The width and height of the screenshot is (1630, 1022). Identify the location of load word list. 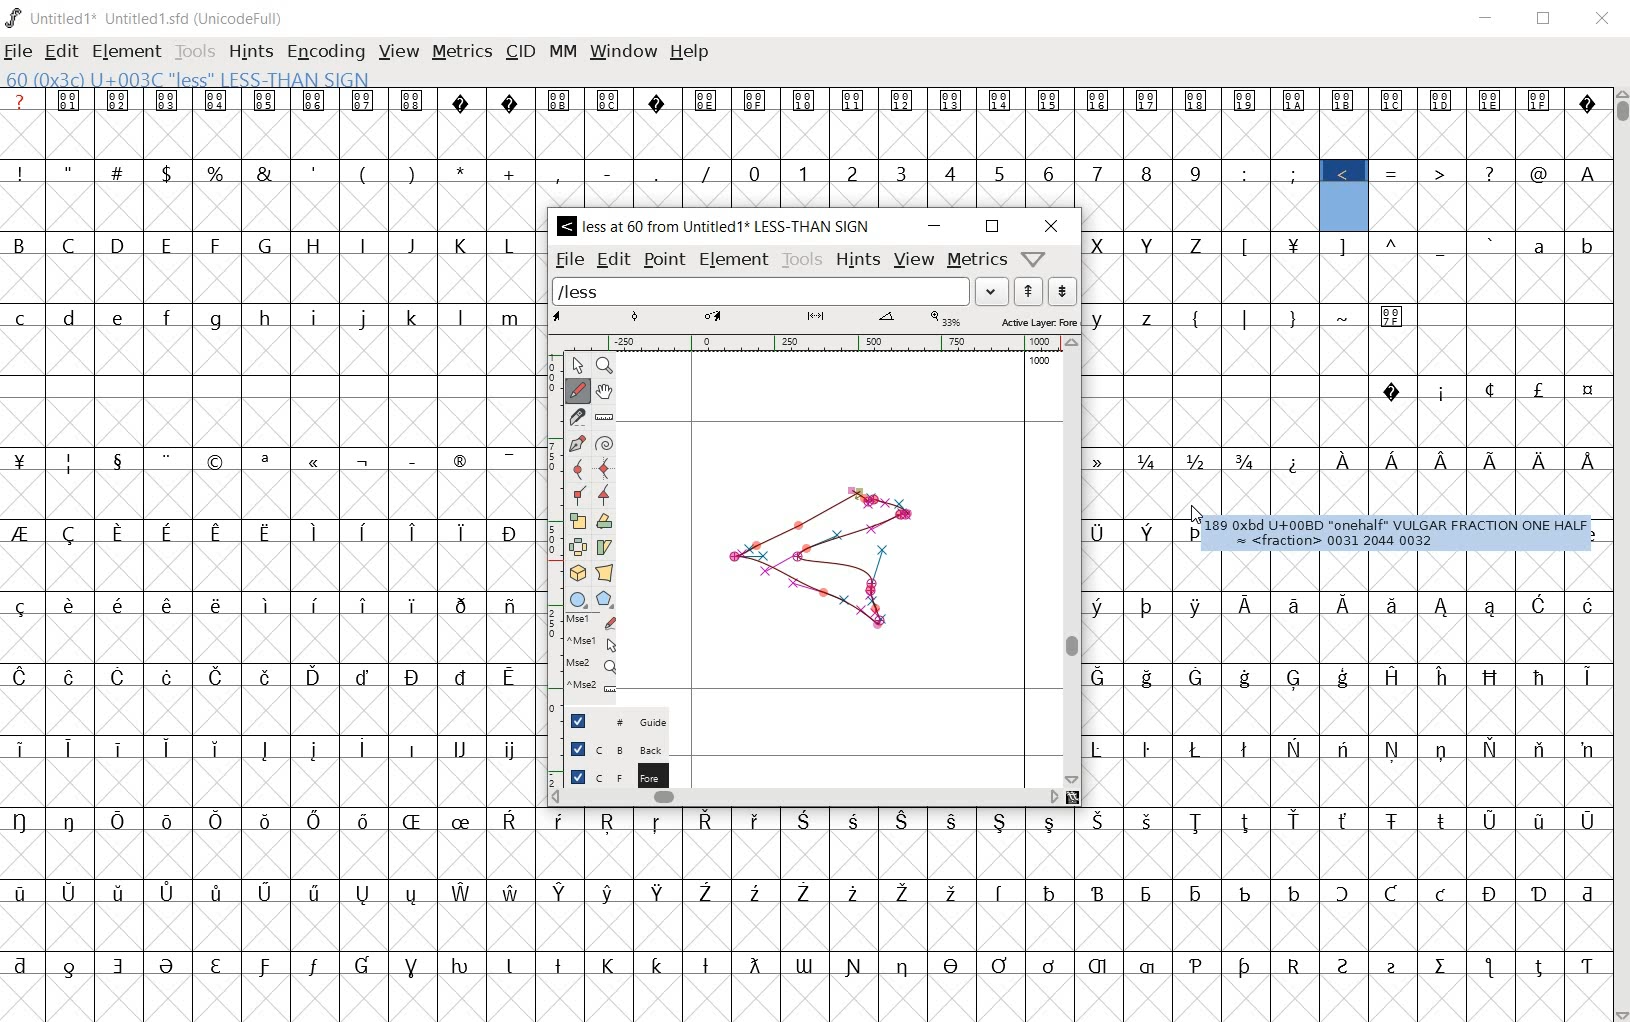
(780, 291).